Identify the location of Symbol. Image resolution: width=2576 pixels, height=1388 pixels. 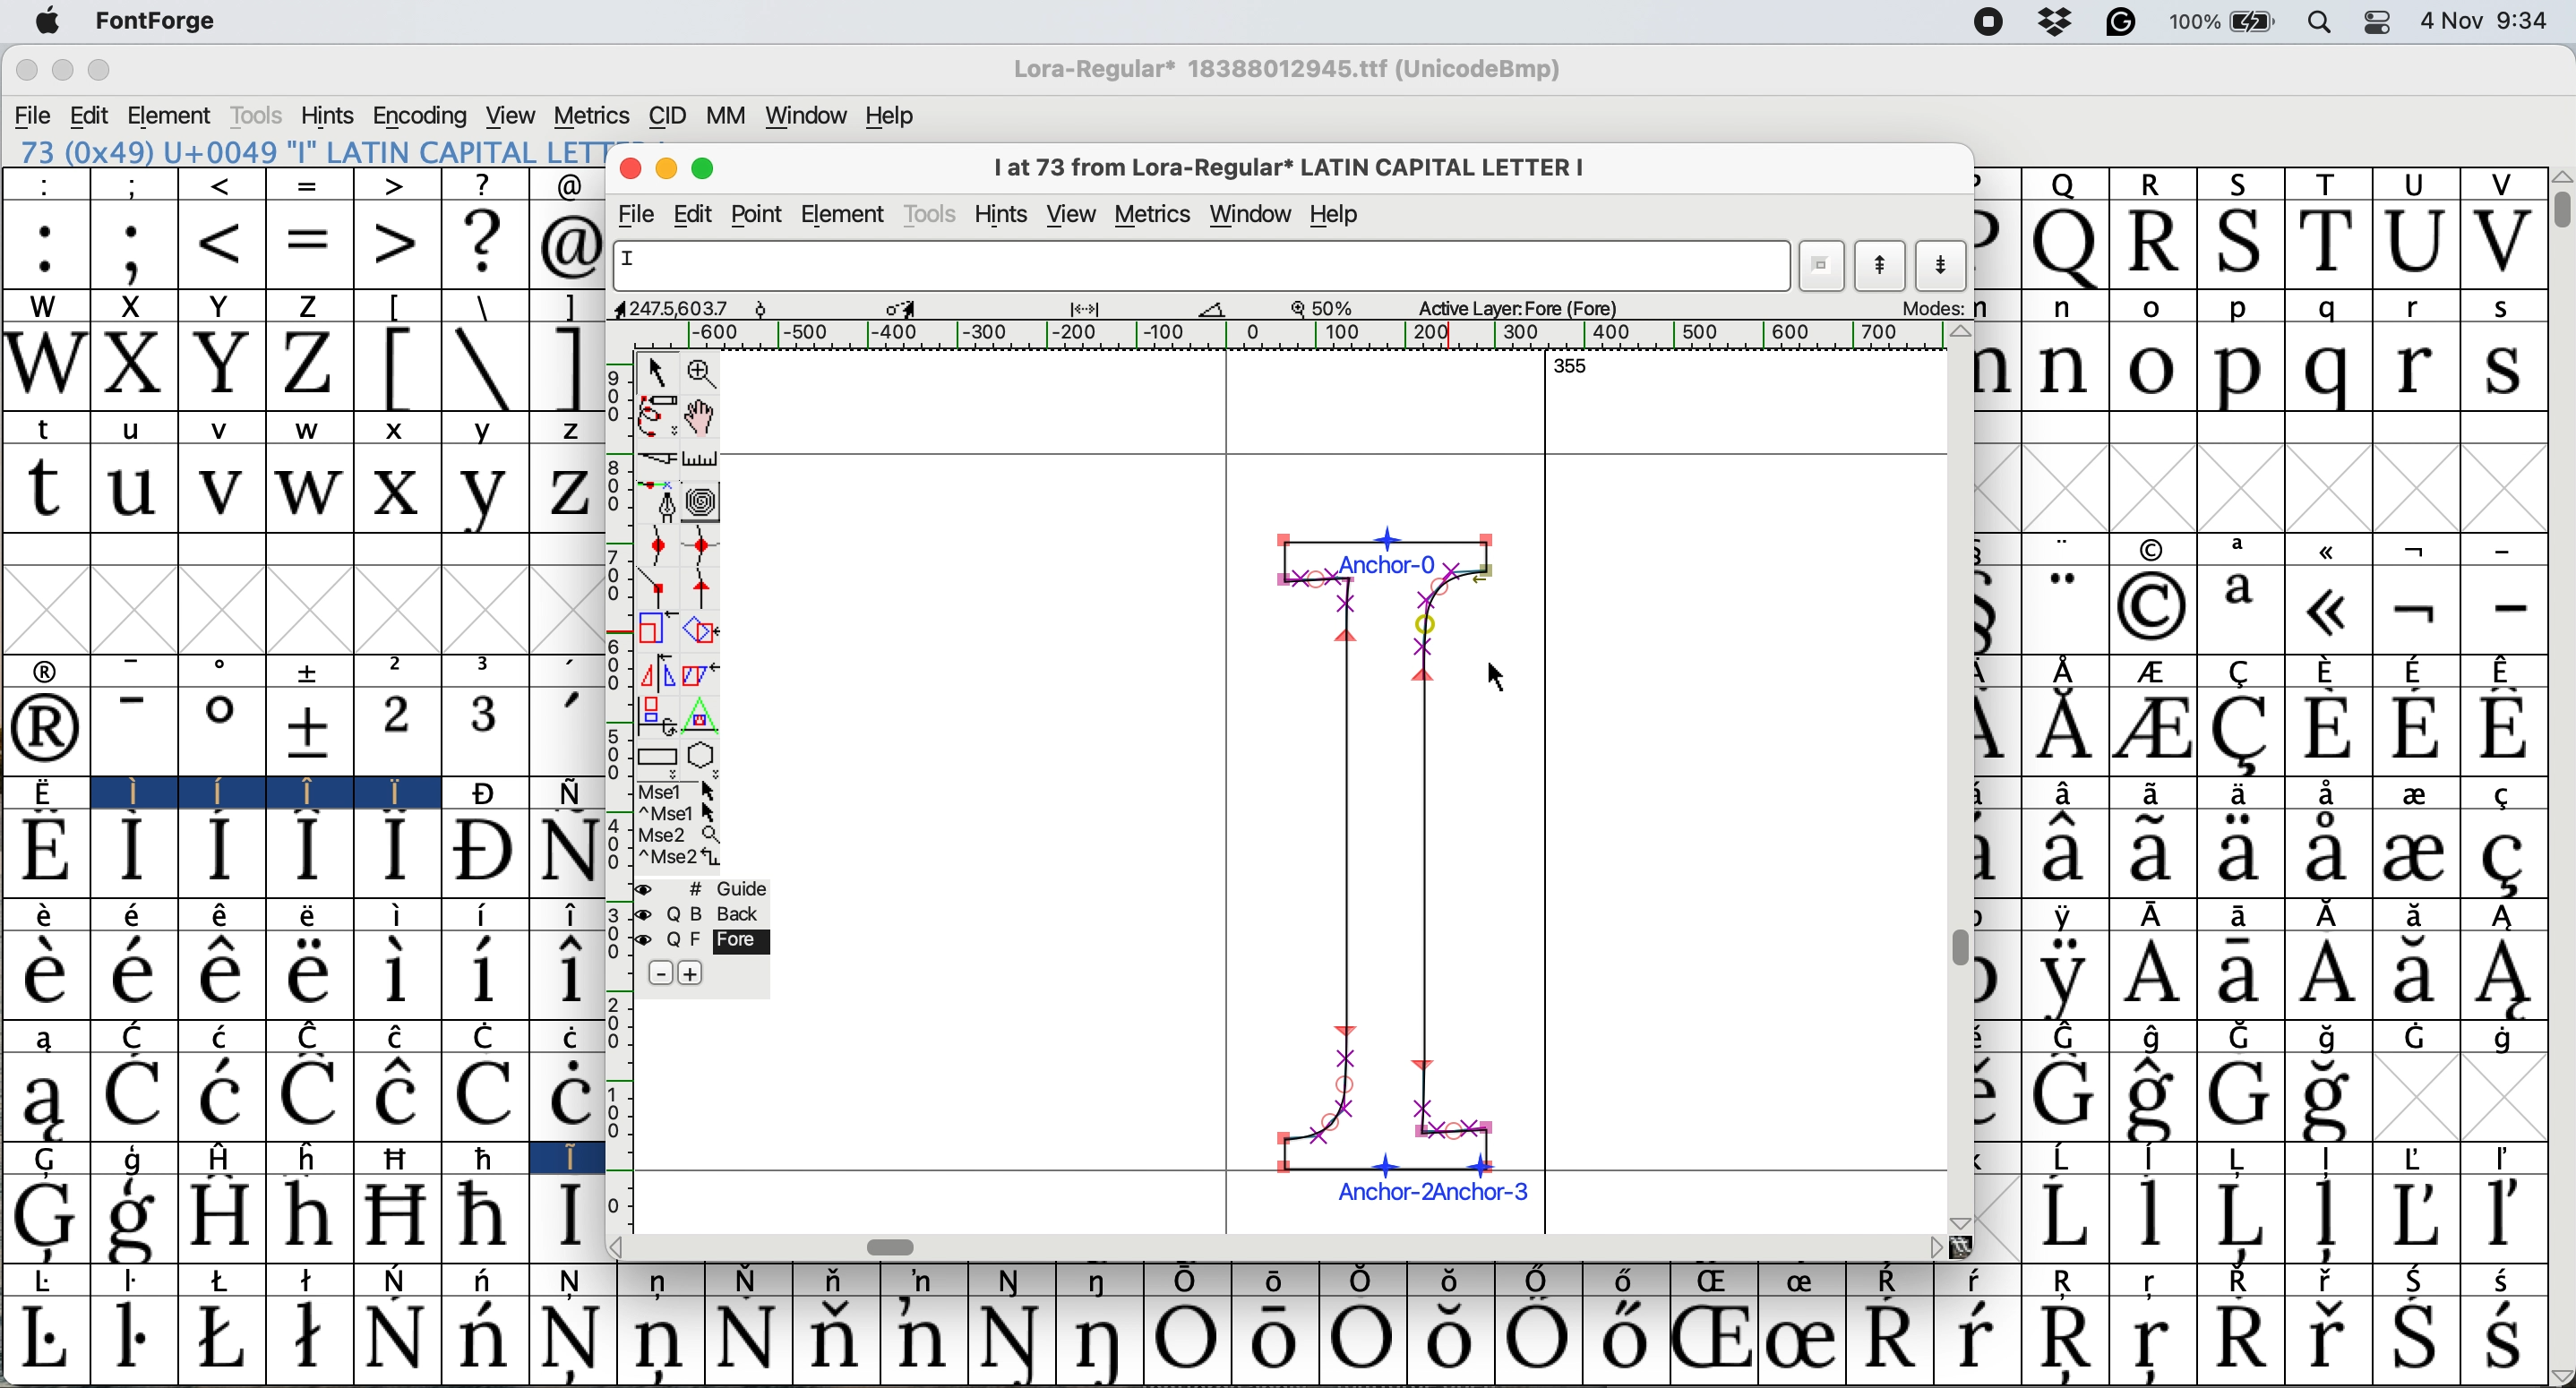
(44, 913).